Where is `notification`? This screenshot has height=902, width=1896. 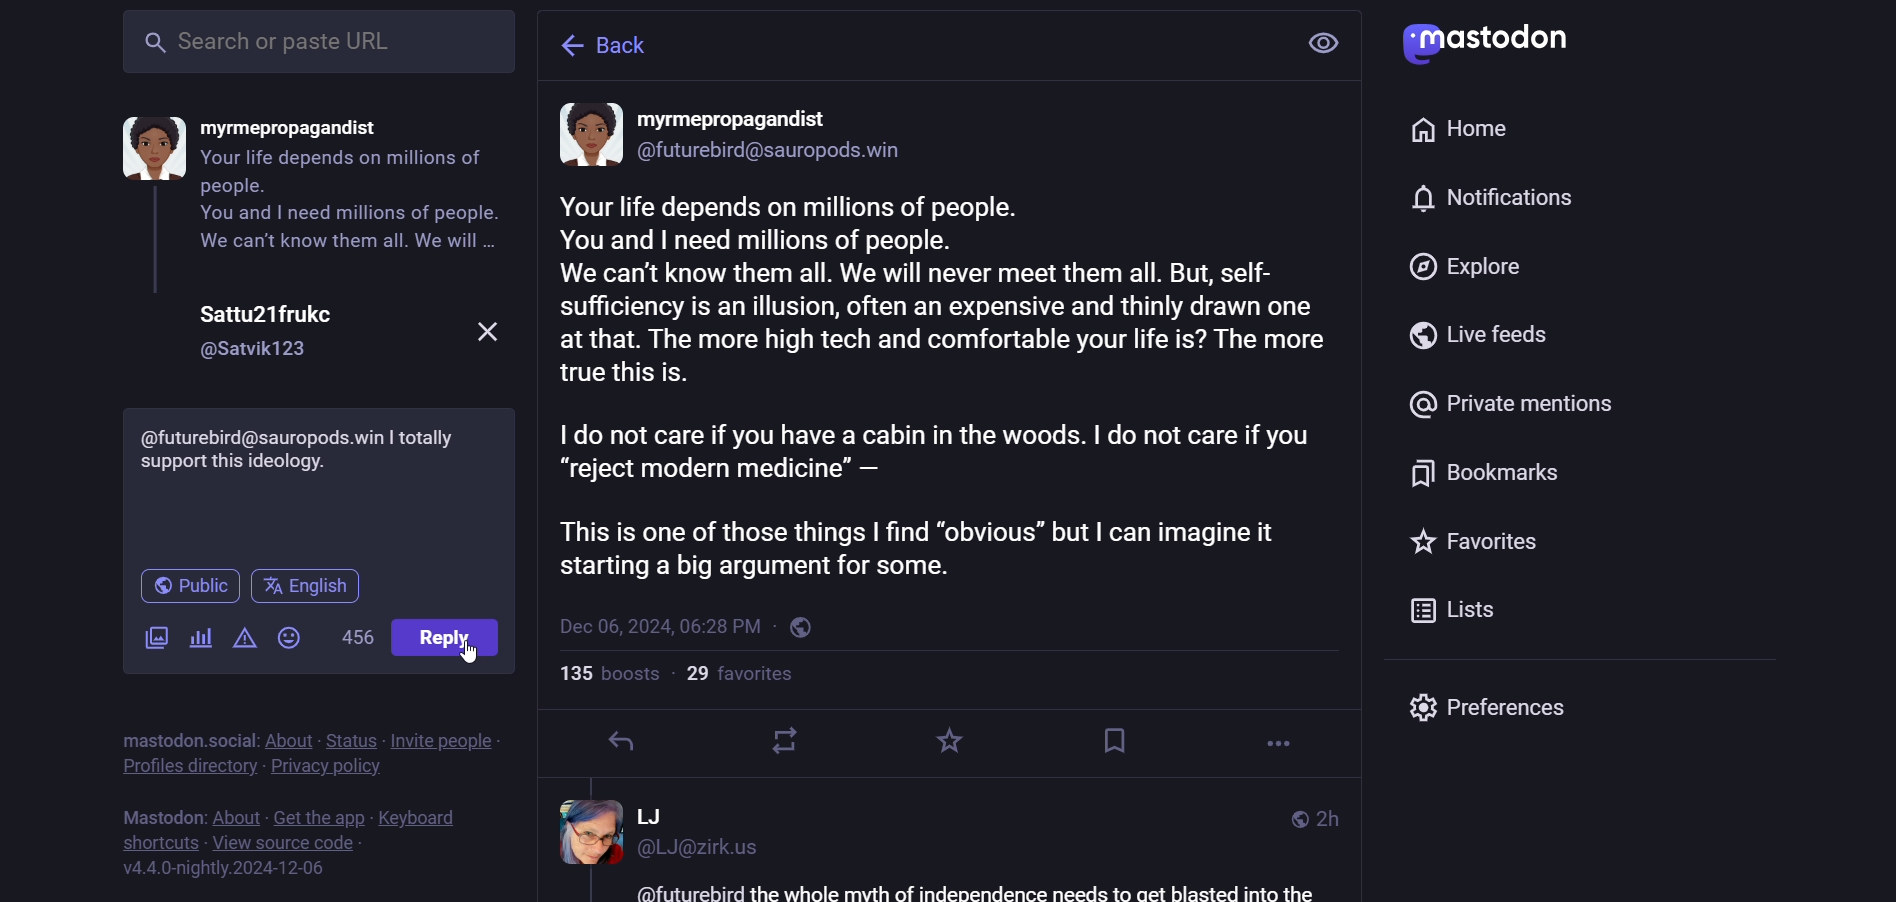 notification is located at coordinates (1496, 200).